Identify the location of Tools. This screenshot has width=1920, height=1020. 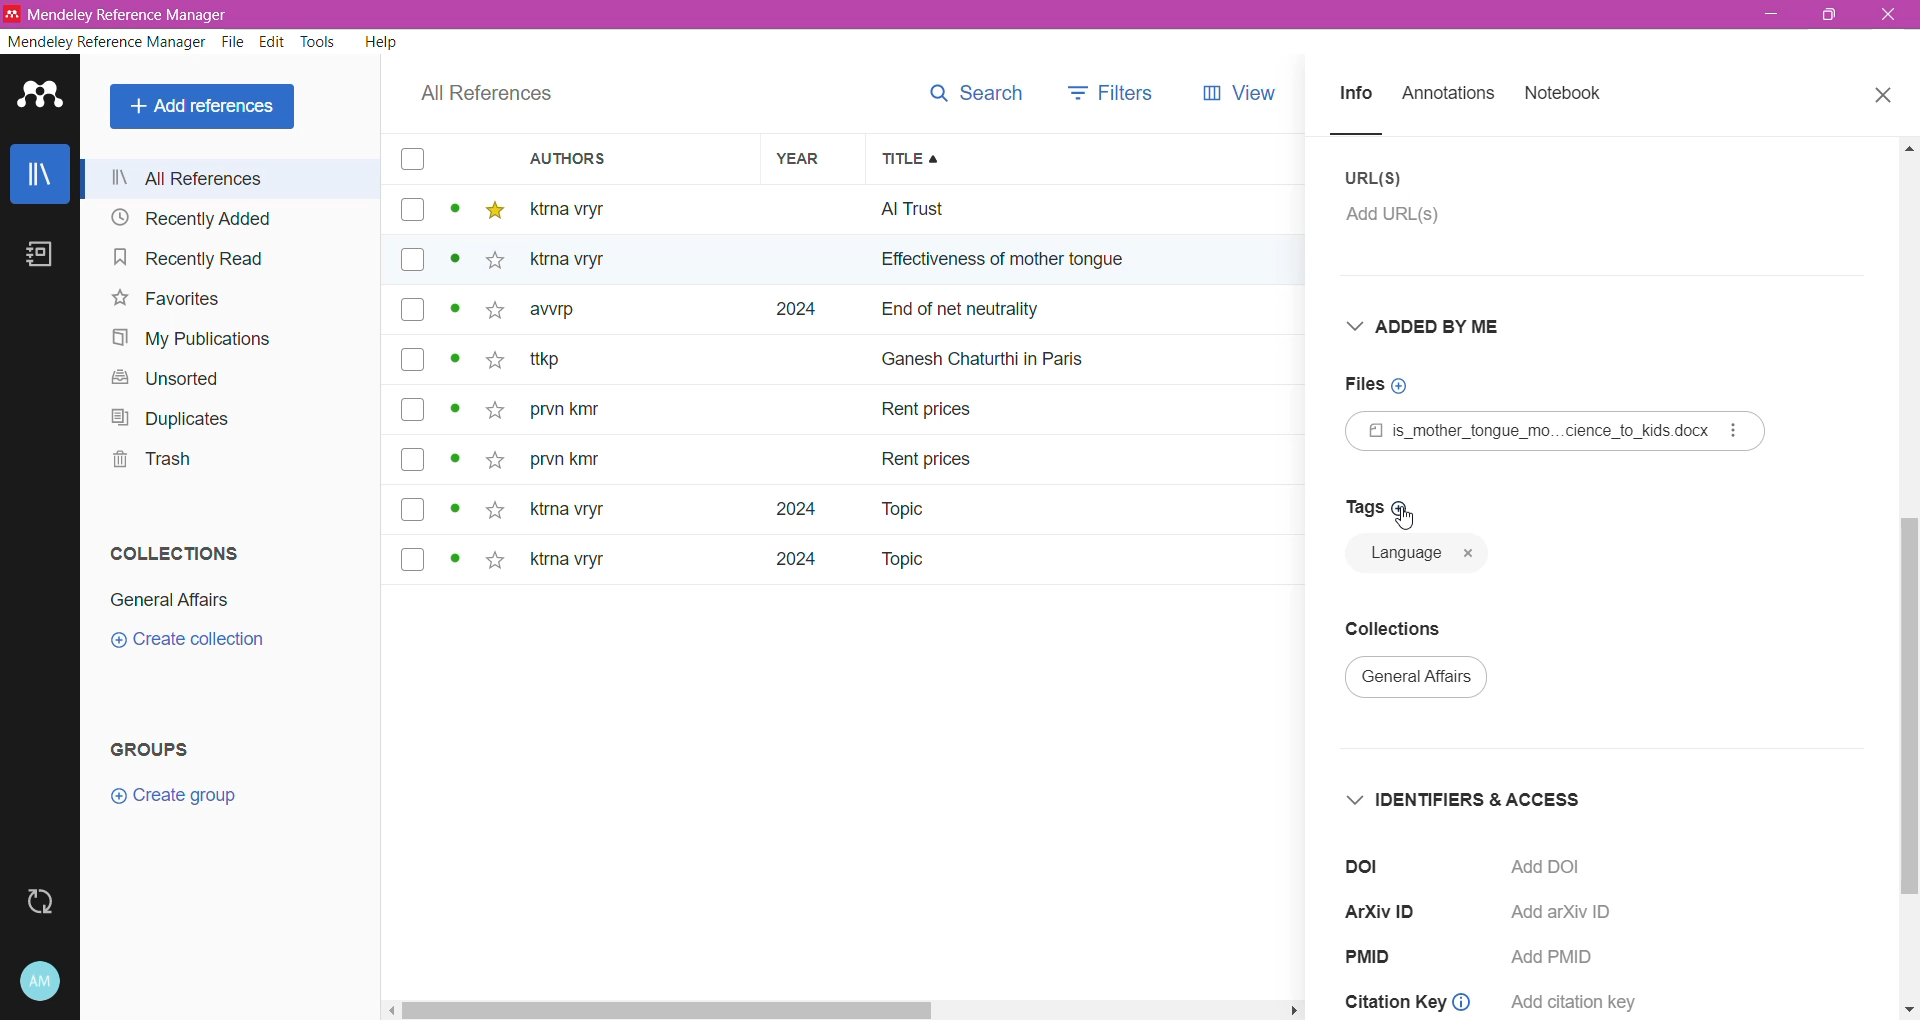
(320, 42).